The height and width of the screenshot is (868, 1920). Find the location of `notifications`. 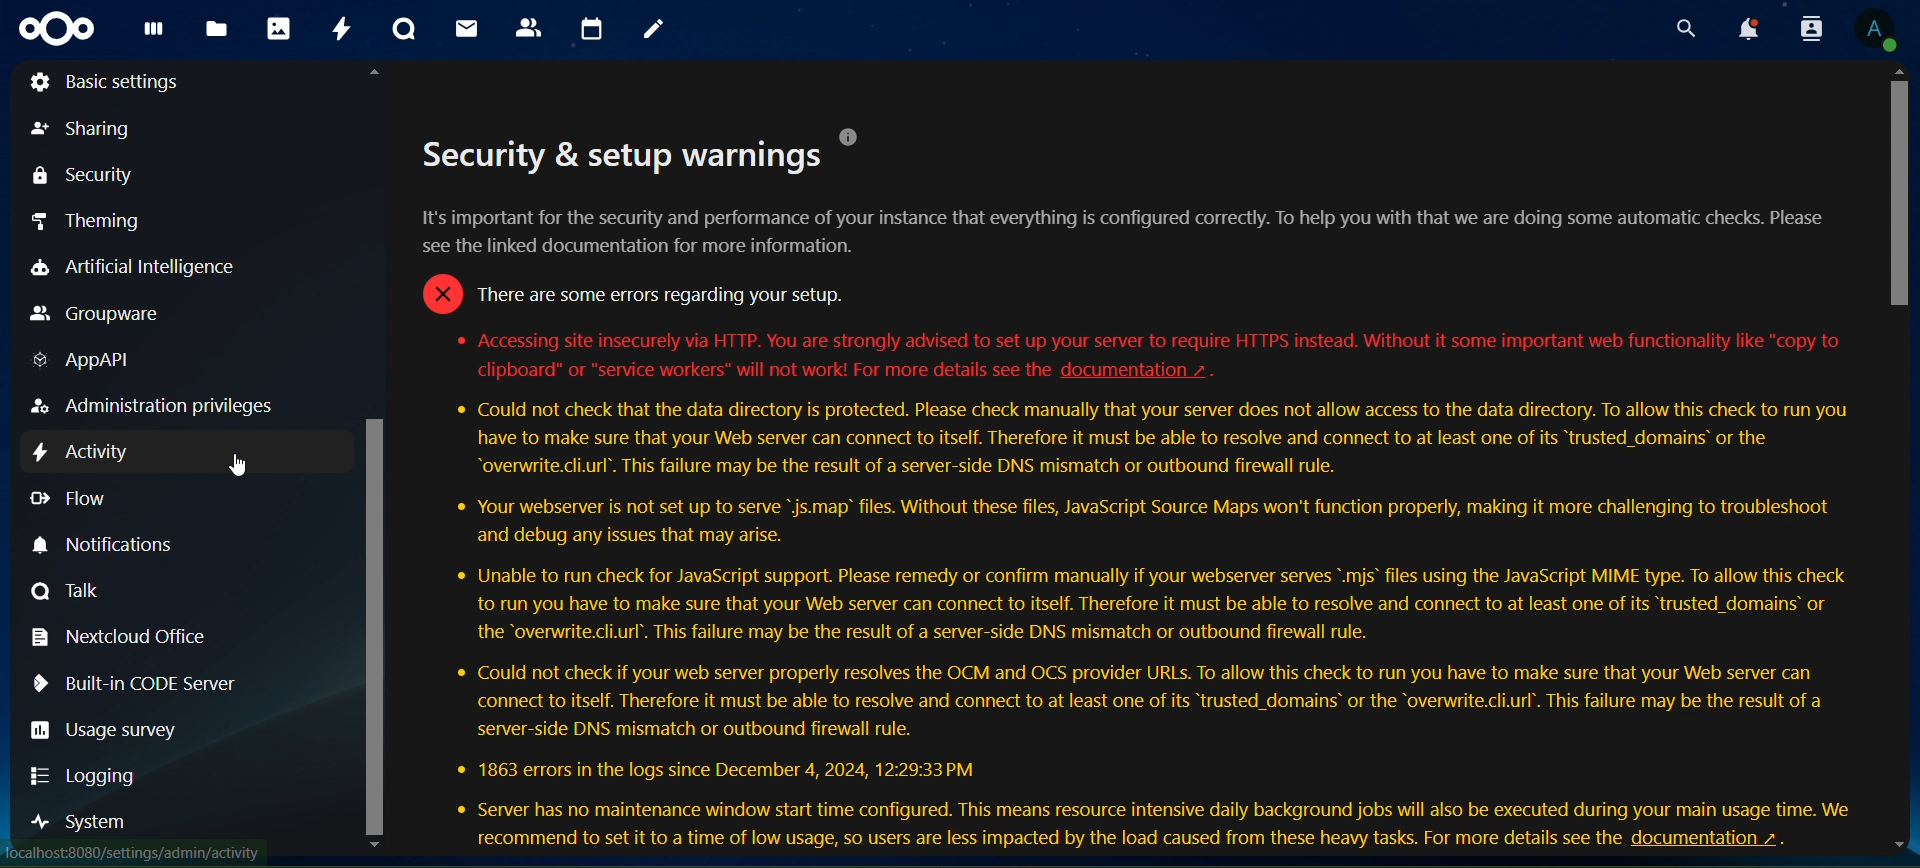

notifications is located at coordinates (109, 544).